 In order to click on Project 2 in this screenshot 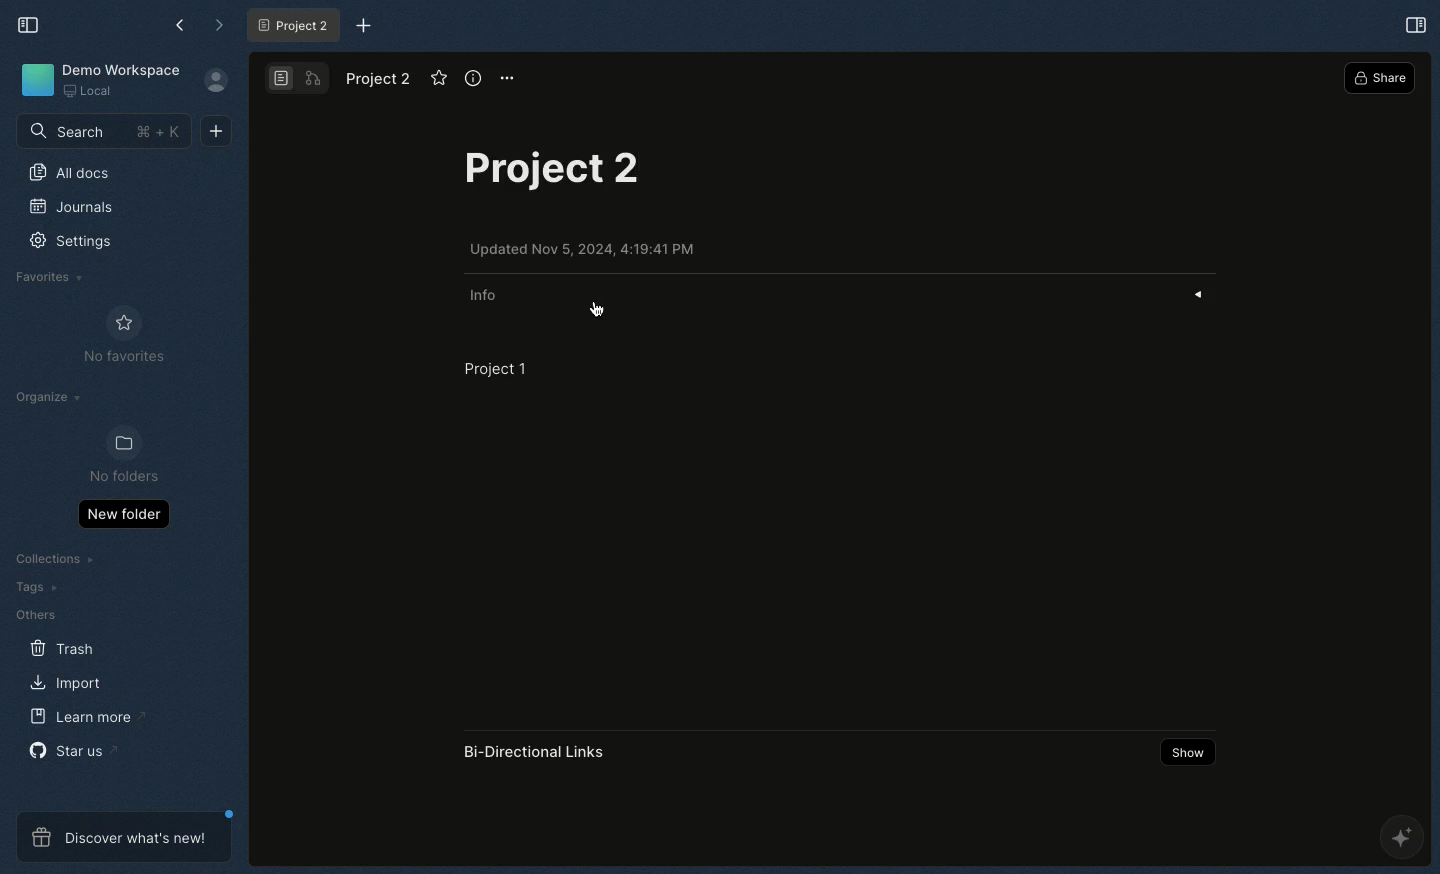, I will do `click(298, 25)`.